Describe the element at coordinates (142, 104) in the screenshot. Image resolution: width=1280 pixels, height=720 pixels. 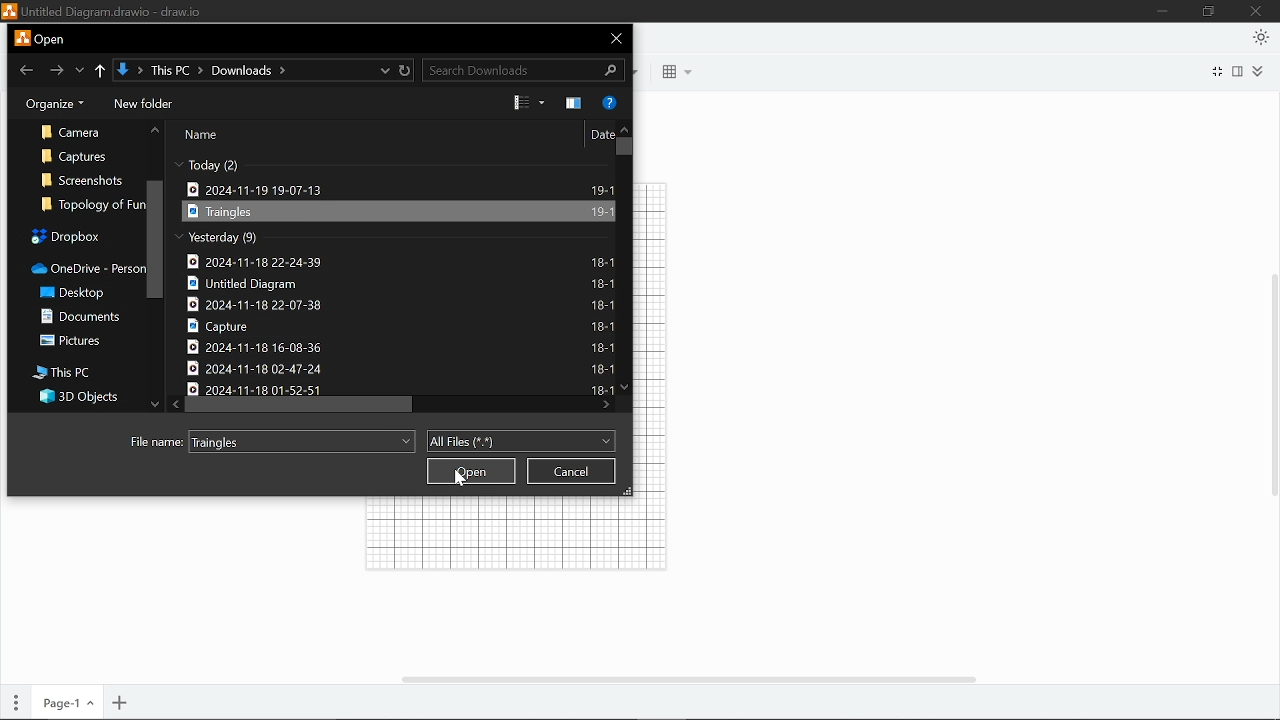
I see `New folder` at that location.